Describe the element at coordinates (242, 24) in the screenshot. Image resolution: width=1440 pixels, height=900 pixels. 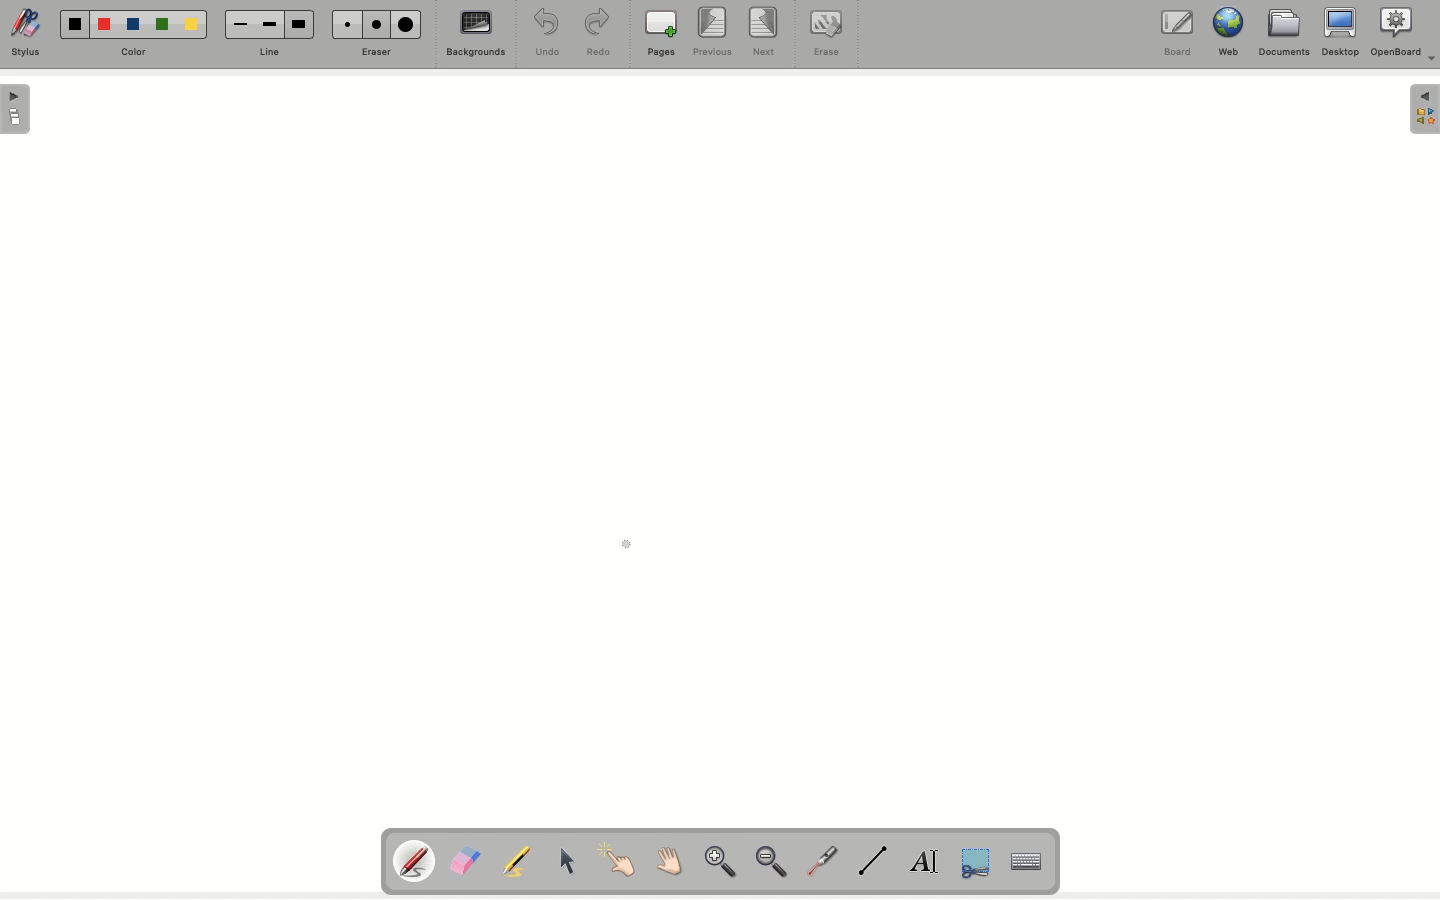
I see `Small` at that location.